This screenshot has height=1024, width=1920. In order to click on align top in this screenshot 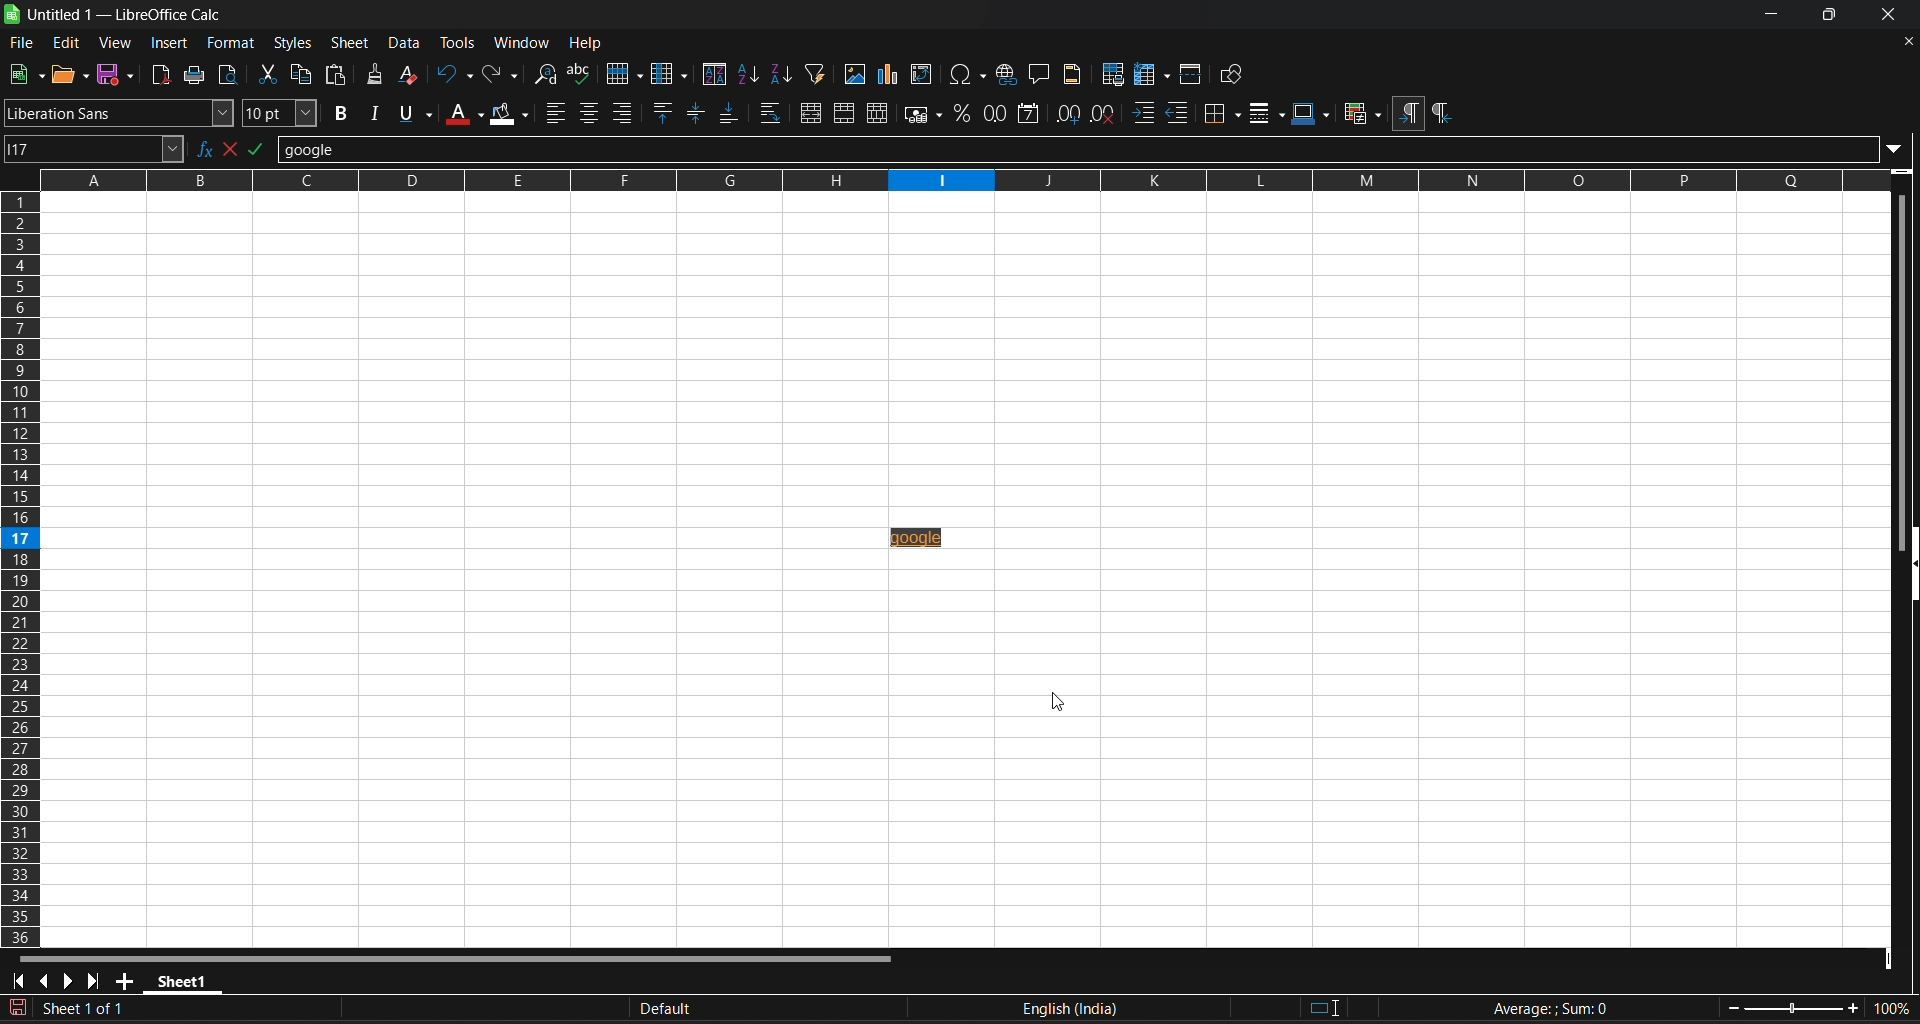, I will do `click(666, 112)`.